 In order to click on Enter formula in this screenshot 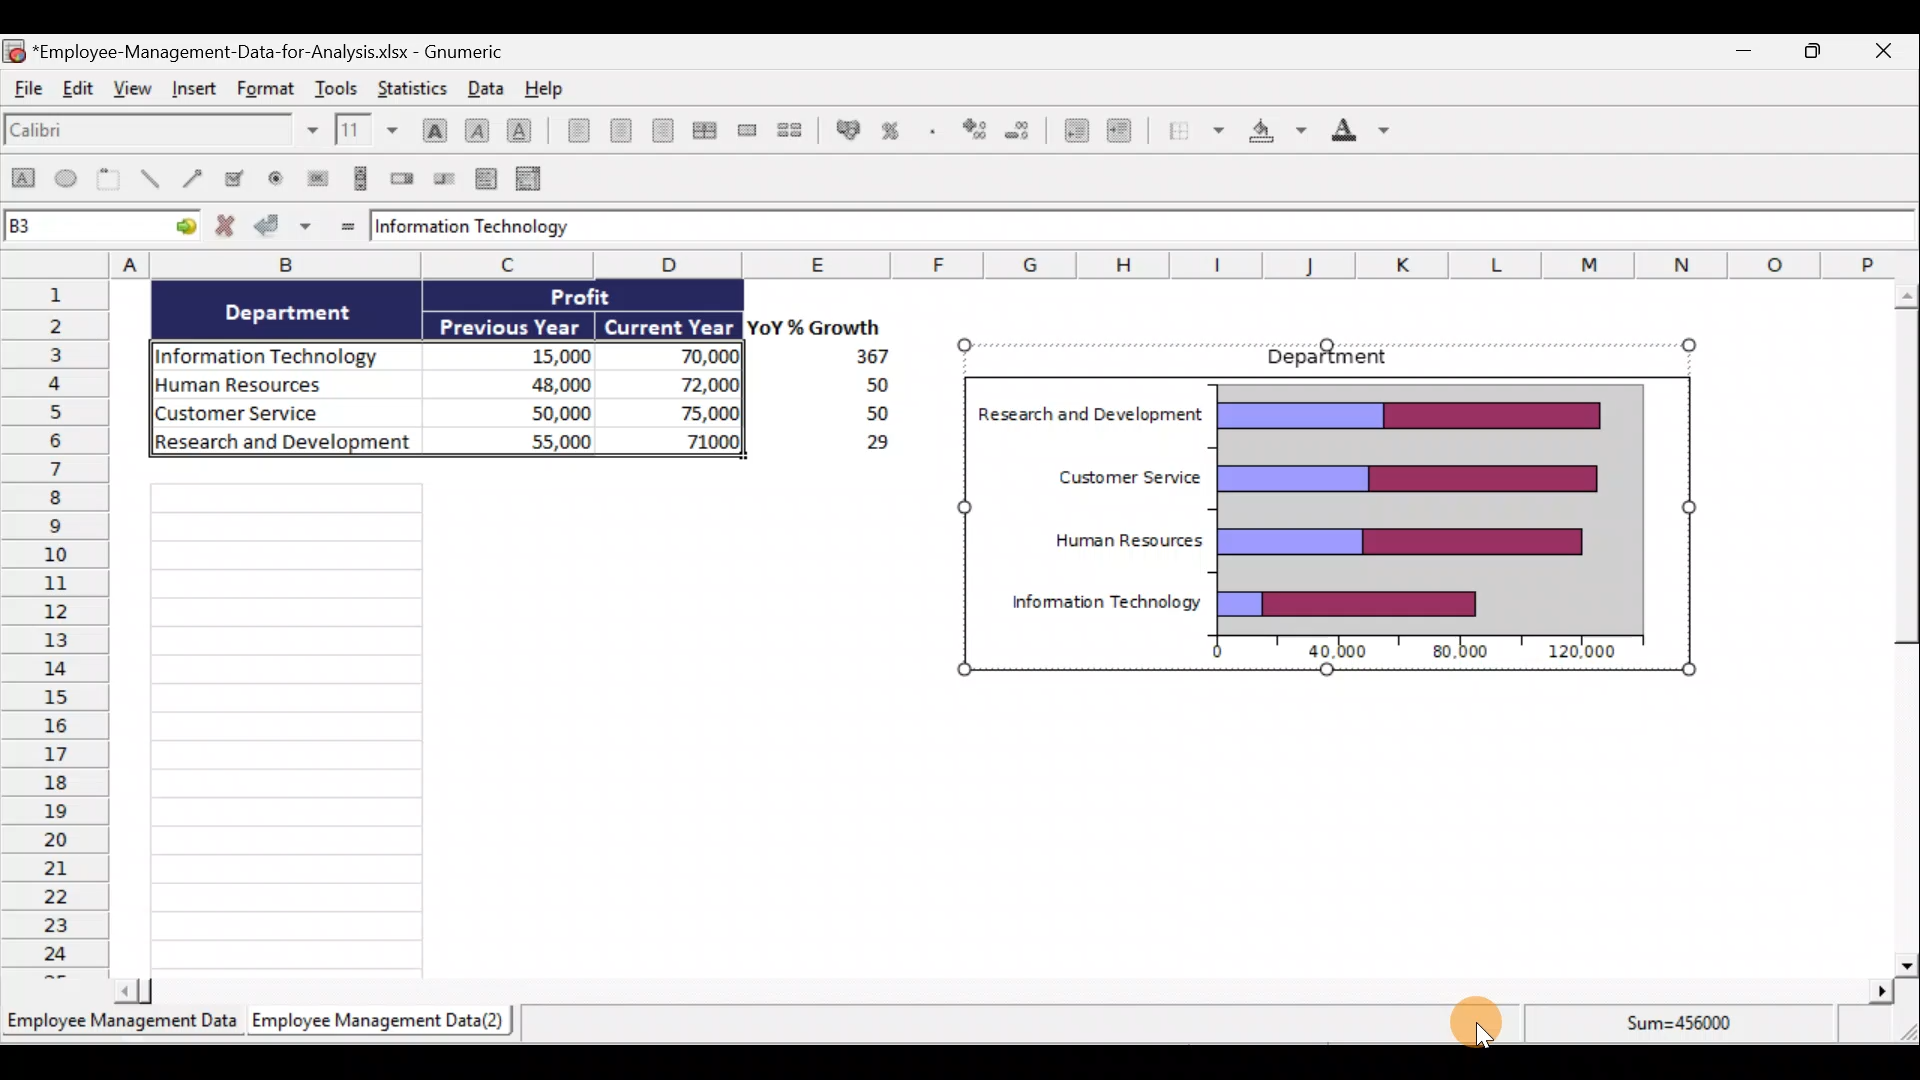, I will do `click(343, 225)`.